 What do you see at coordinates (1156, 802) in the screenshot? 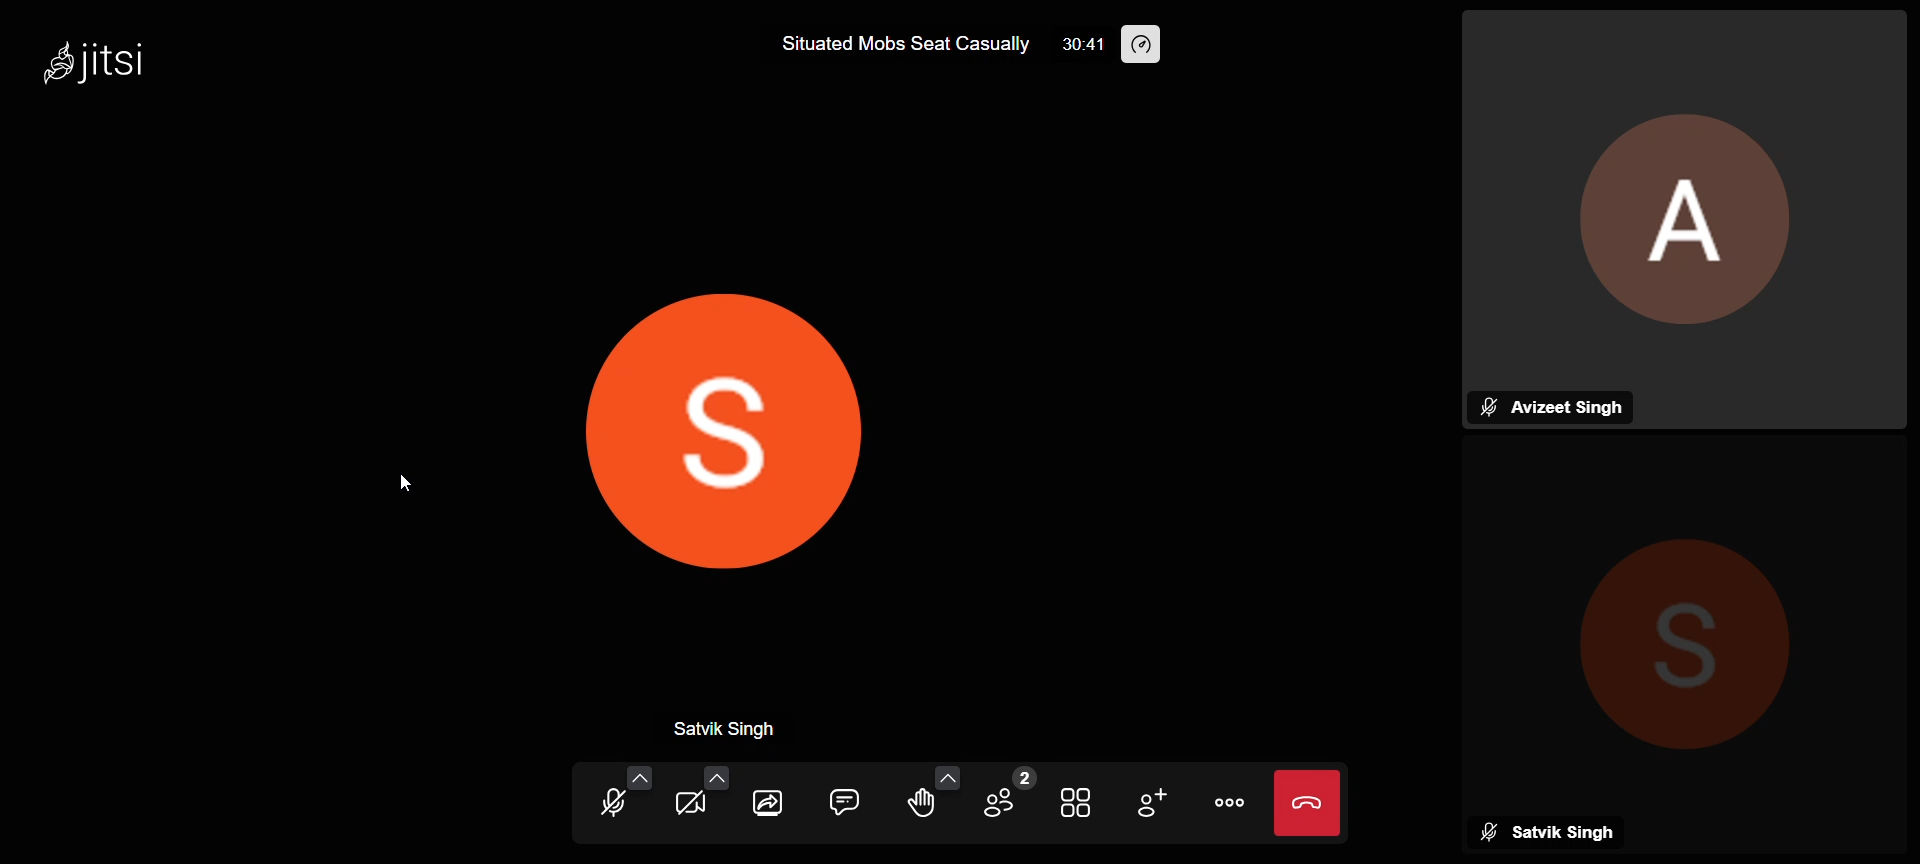
I see `invite people` at bounding box center [1156, 802].